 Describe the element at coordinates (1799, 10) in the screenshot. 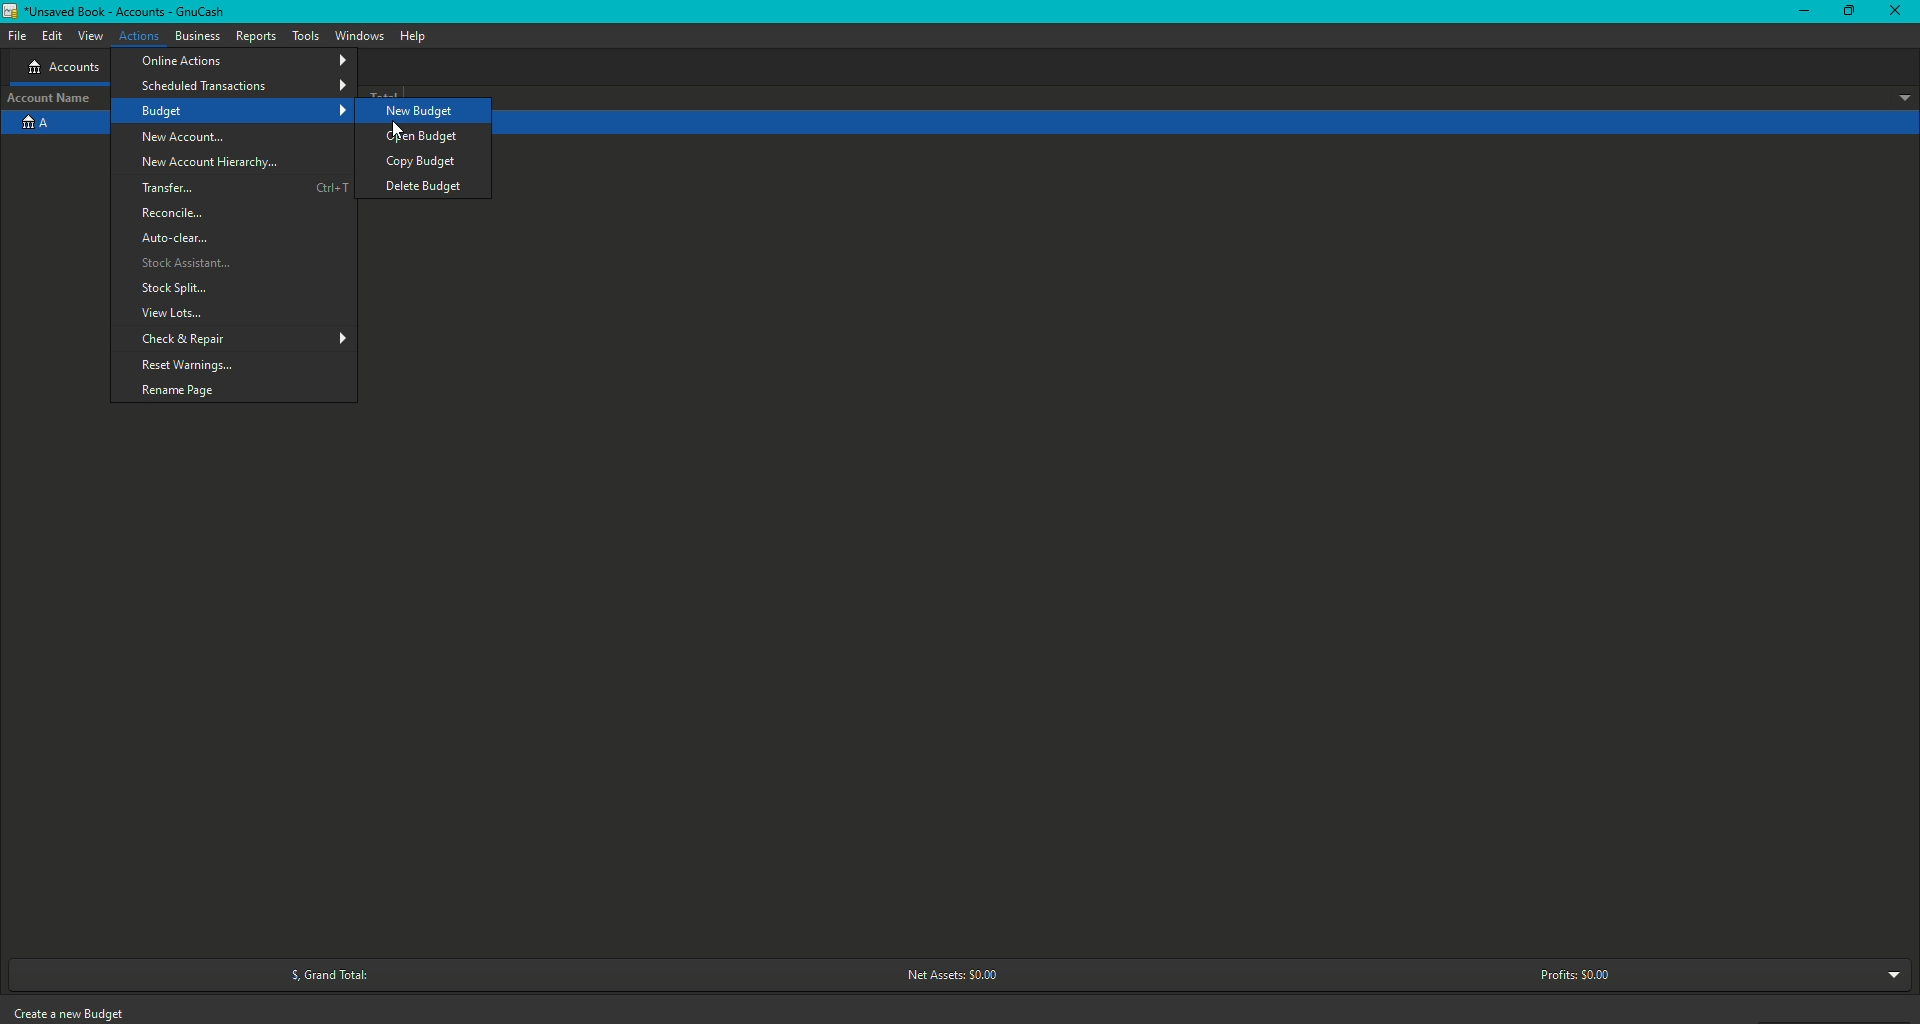

I see `Minimize` at that location.